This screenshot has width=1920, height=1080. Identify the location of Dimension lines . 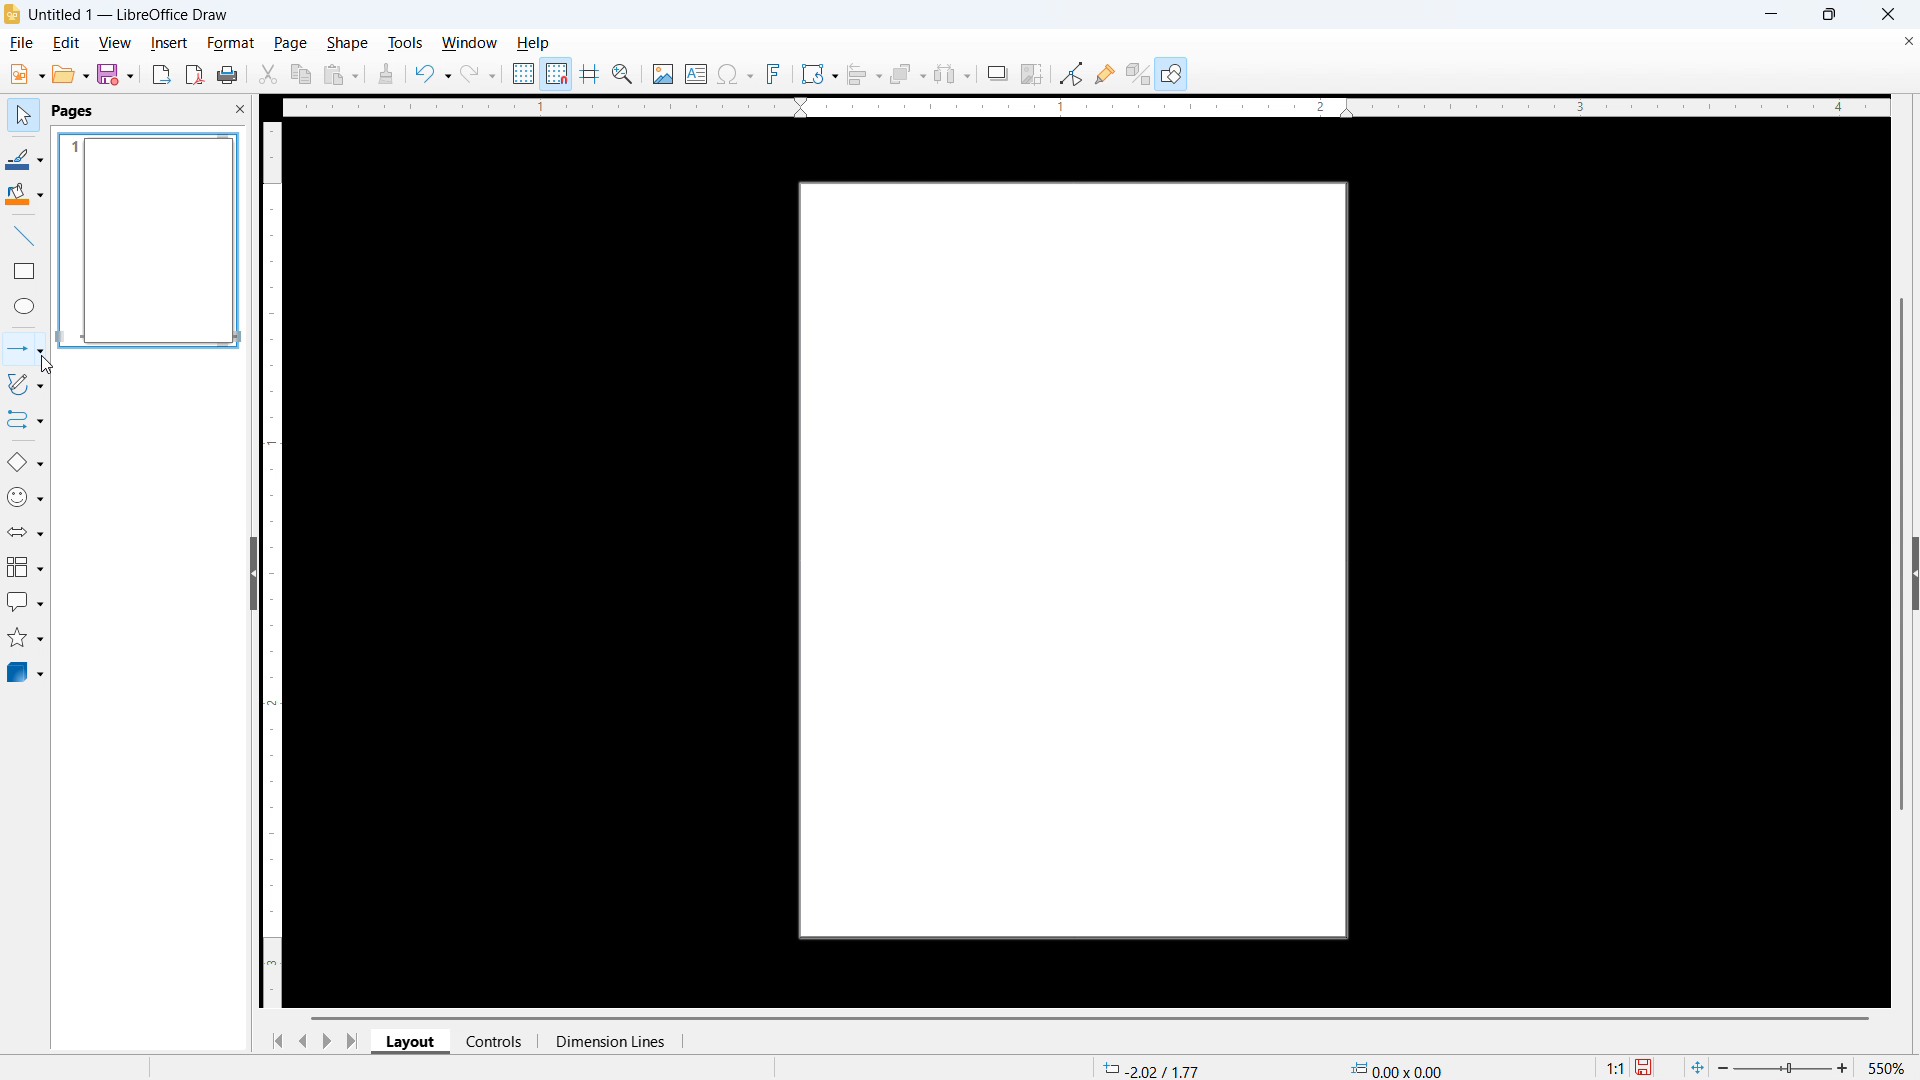
(609, 1042).